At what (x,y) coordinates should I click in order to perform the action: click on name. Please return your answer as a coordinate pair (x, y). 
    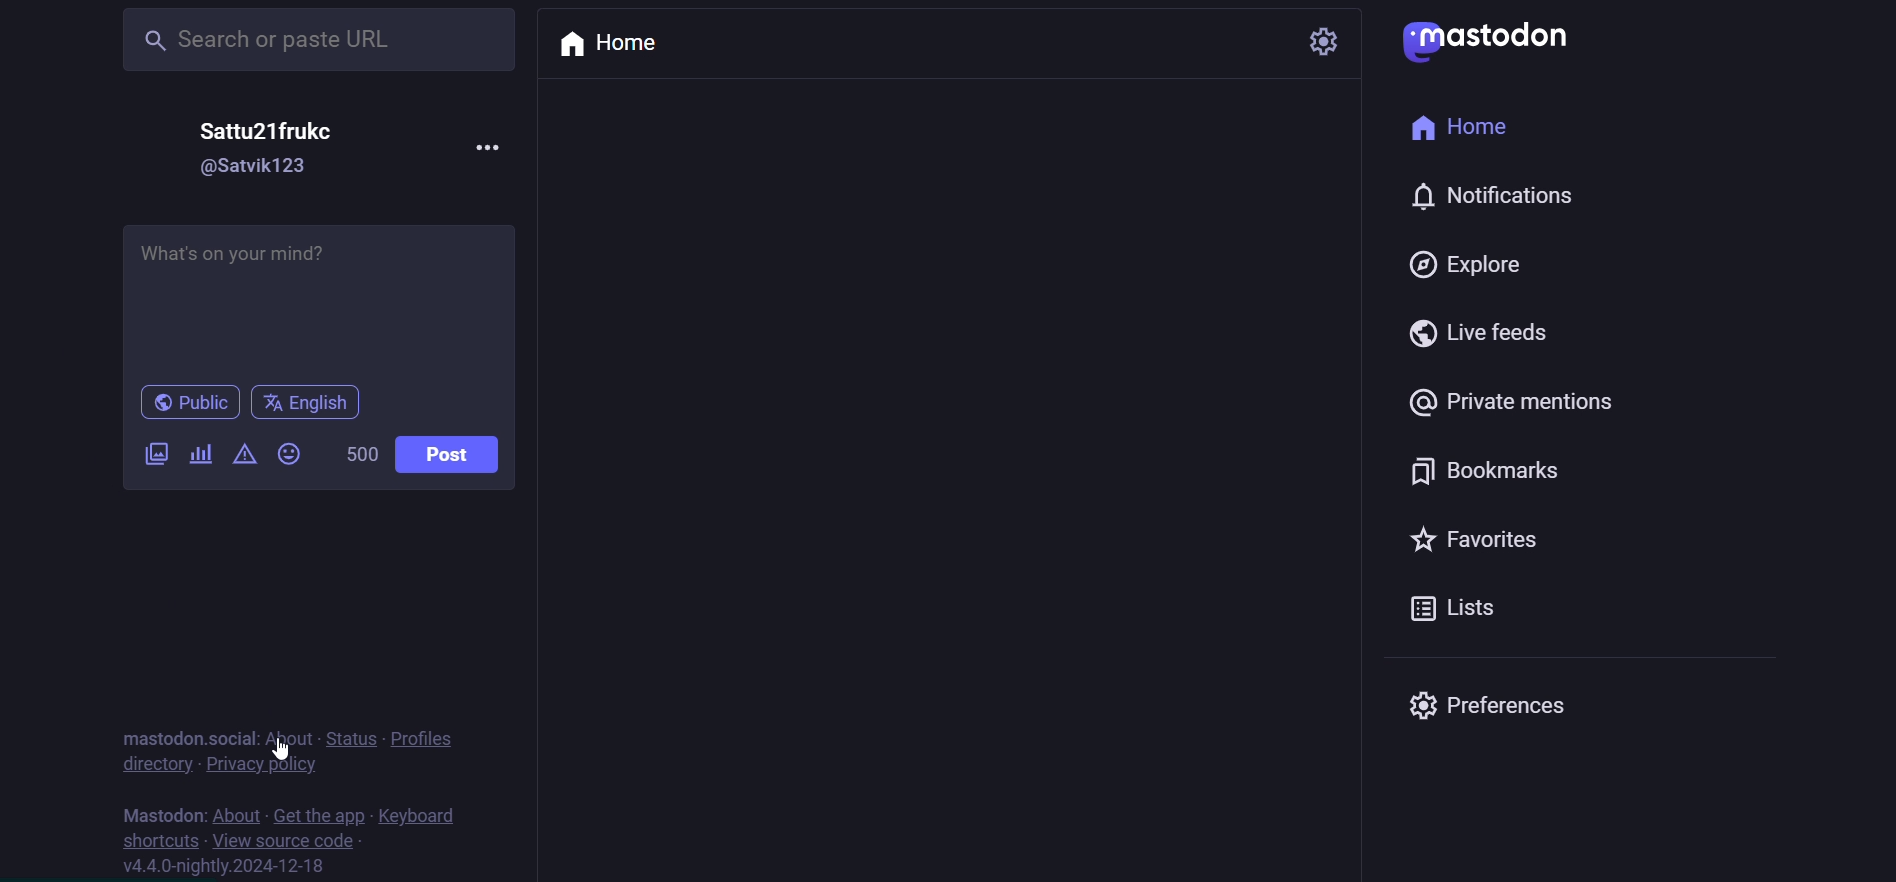
    Looking at the image, I should click on (278, 129).